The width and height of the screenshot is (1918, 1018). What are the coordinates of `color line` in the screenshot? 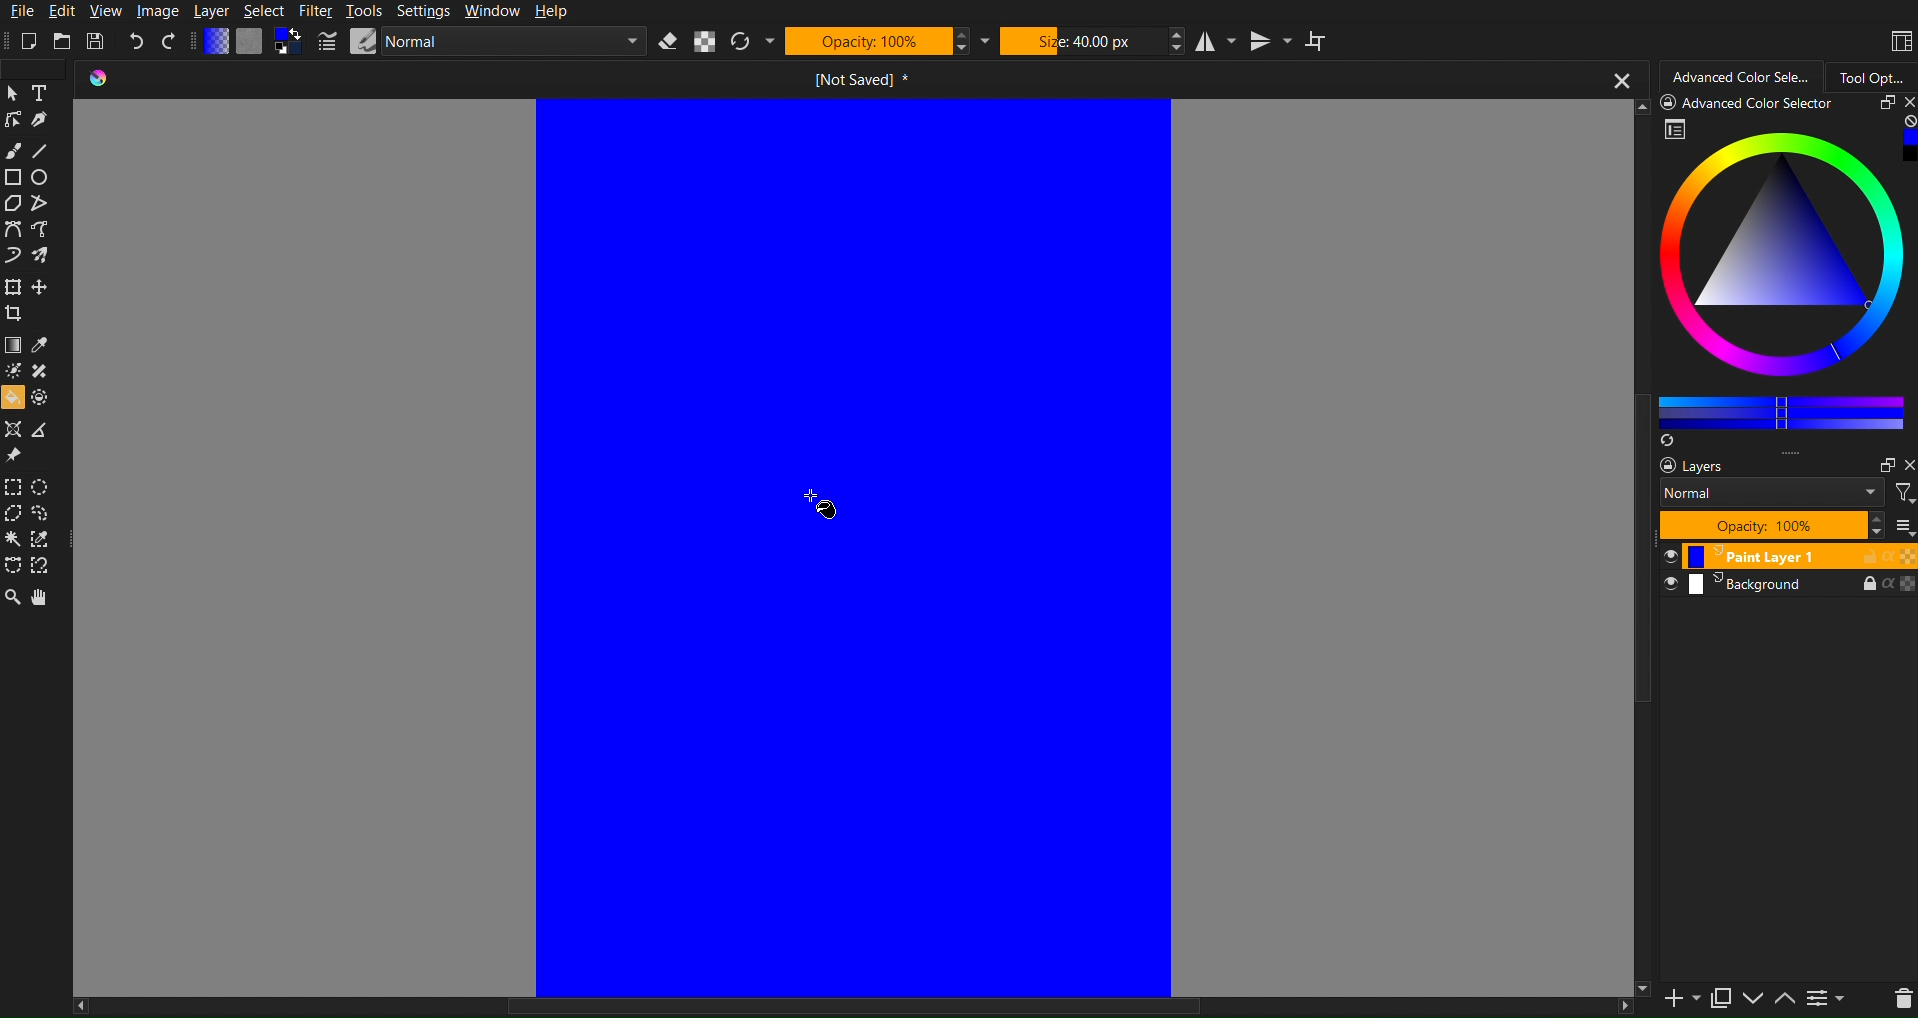 It's located at (1781, 409).